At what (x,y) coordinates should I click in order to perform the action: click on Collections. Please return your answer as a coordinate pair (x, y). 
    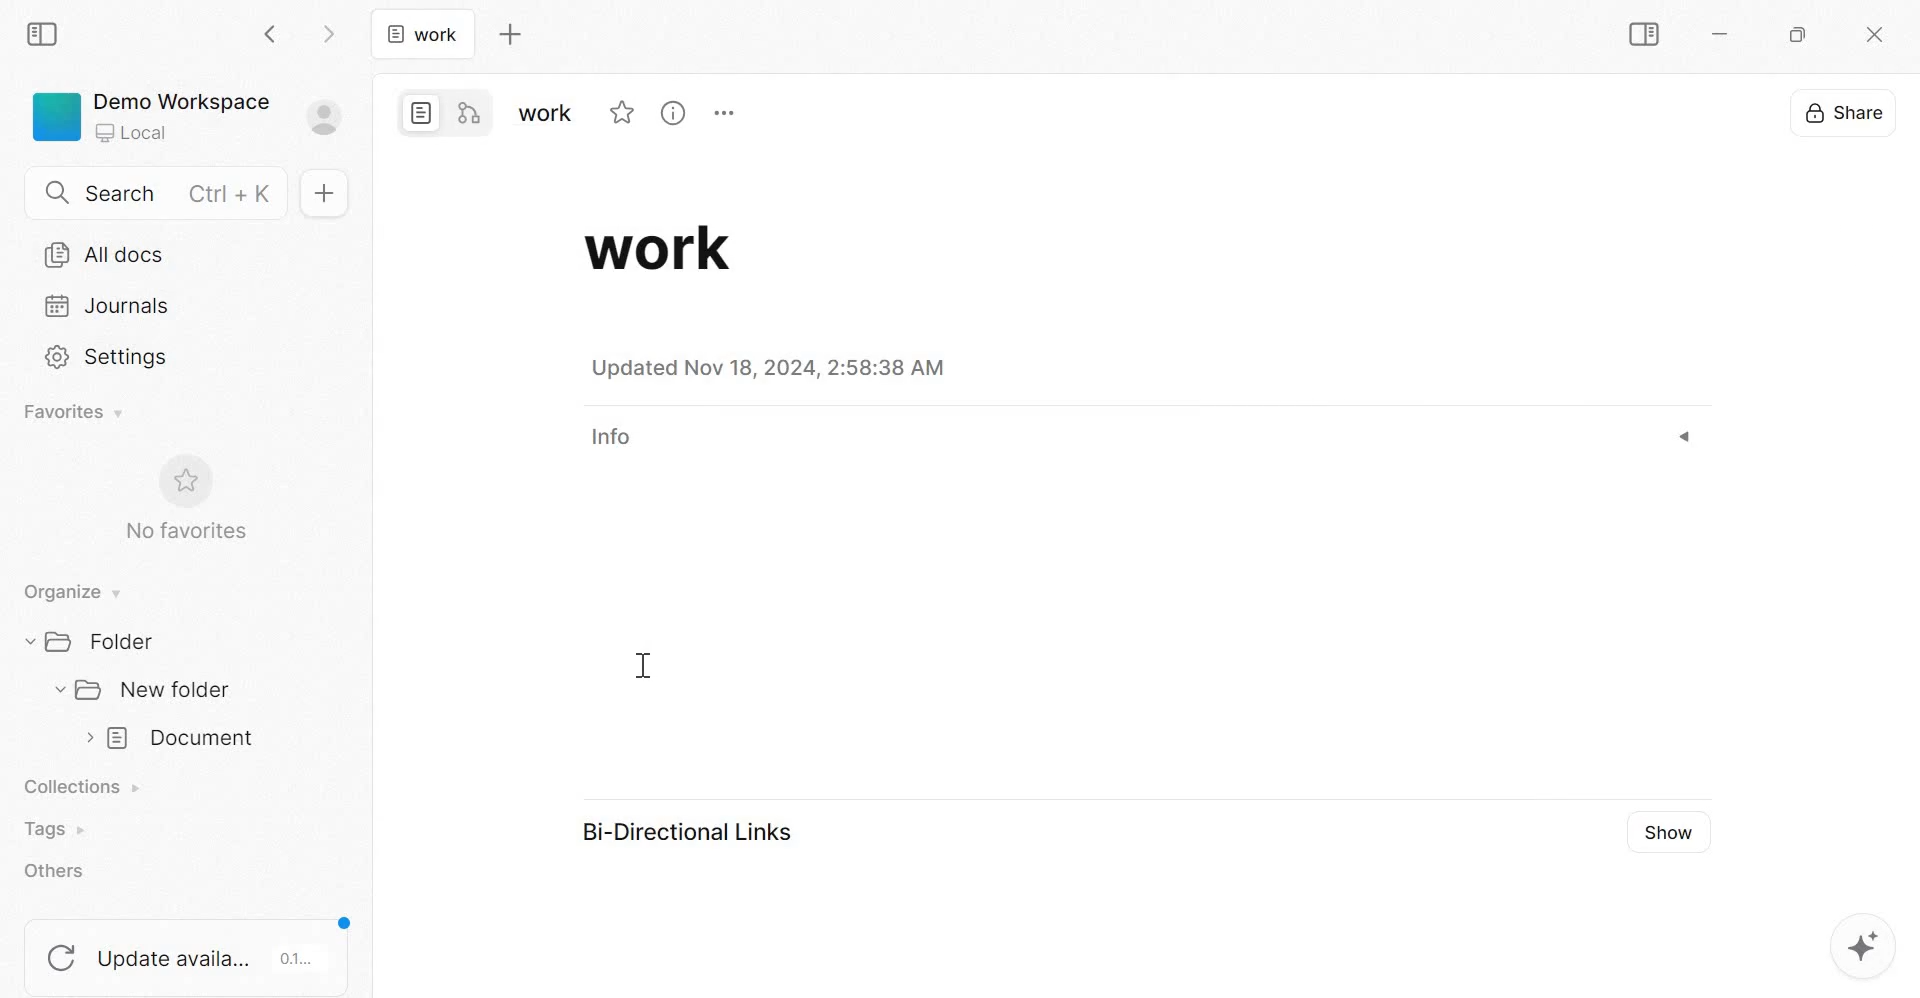
    Looking at the image, I should click on (87, 789).